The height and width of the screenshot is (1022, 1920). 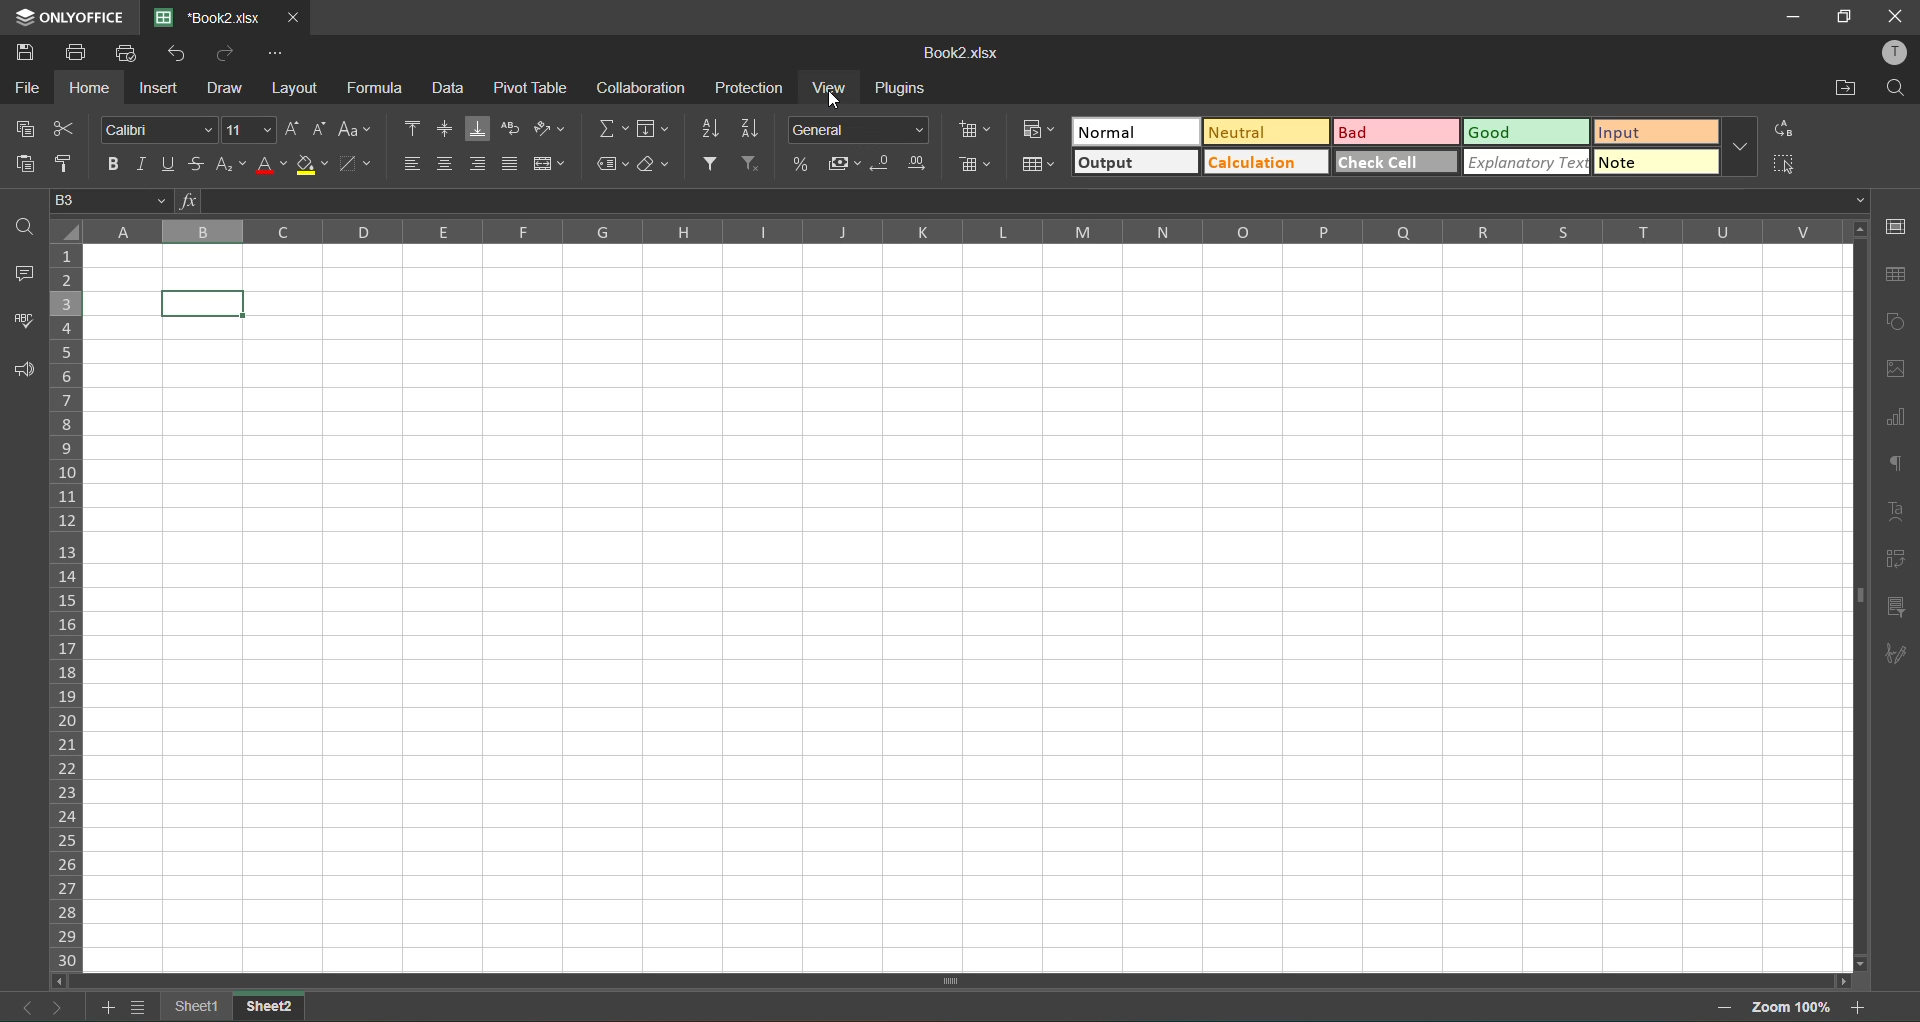 I want to click on open location, so click(x=1846, y=87).